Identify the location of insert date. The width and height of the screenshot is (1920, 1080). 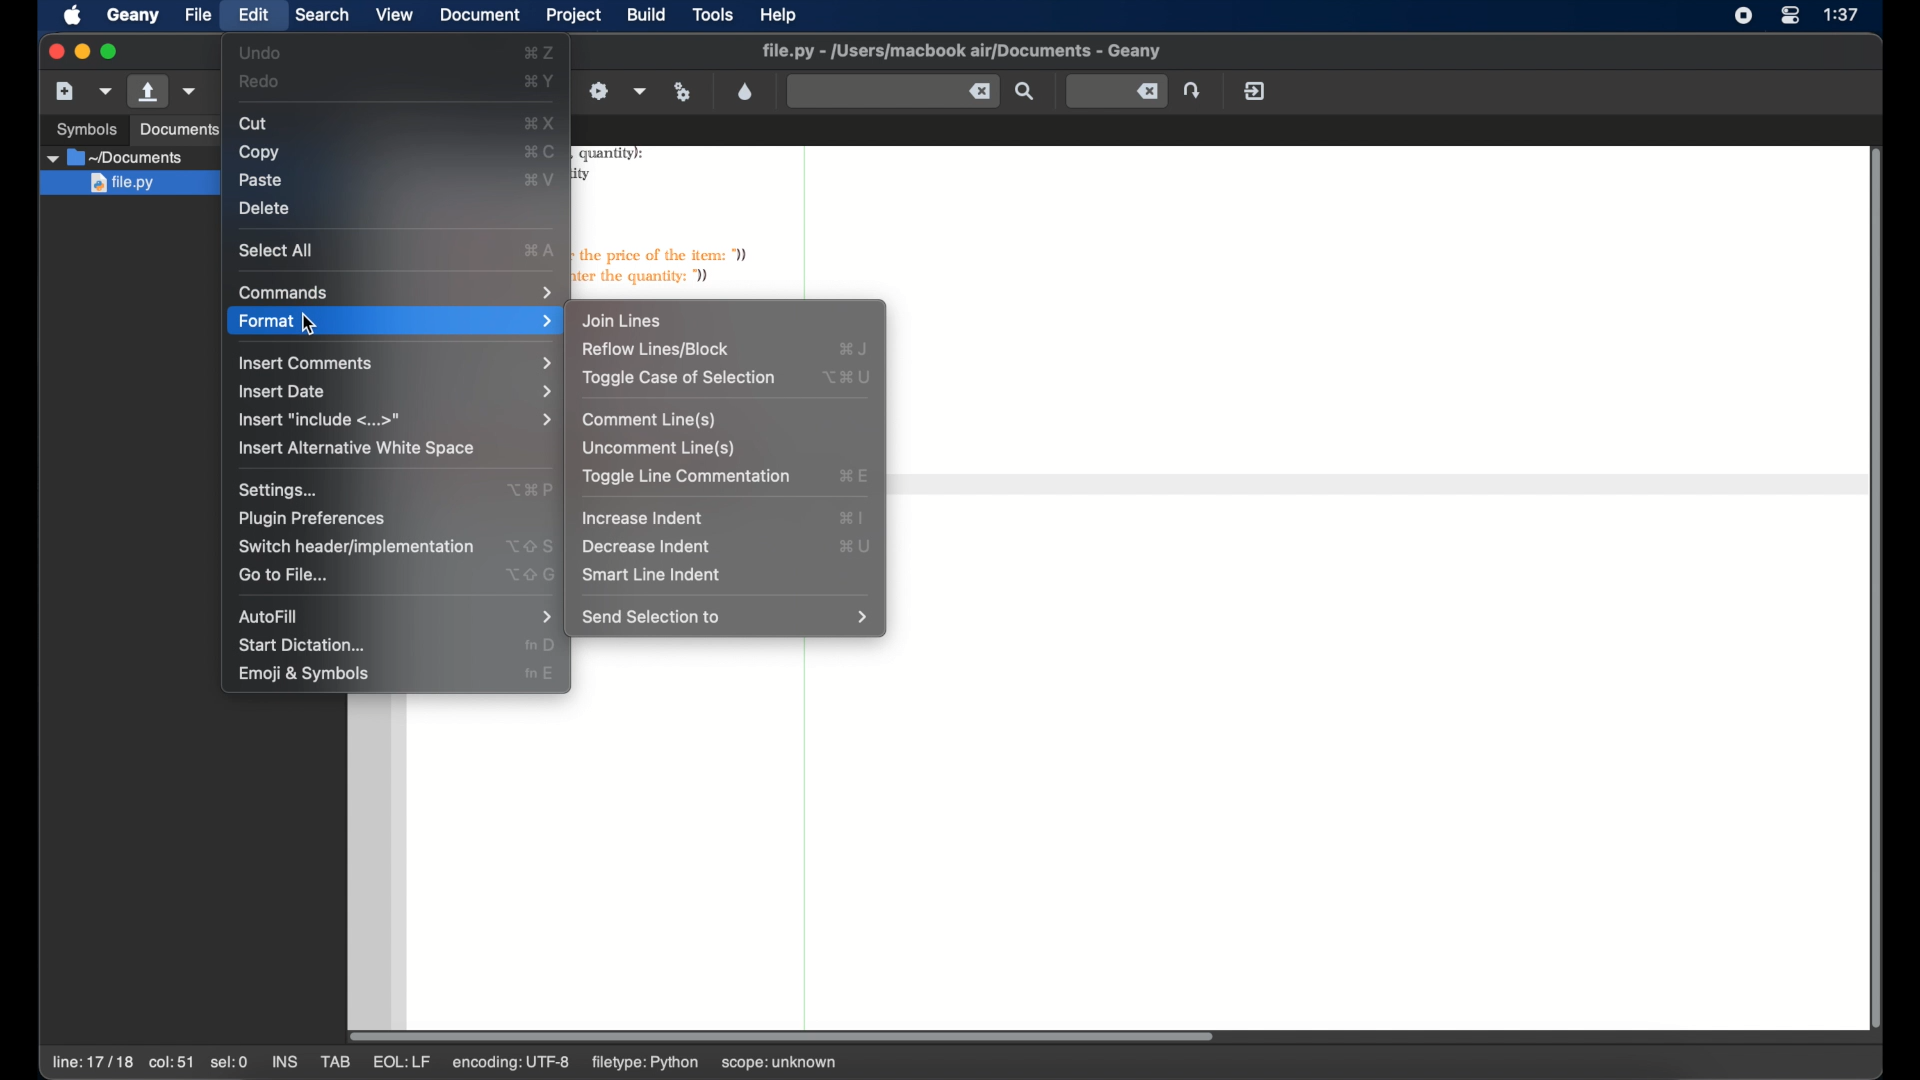
(395, 391).